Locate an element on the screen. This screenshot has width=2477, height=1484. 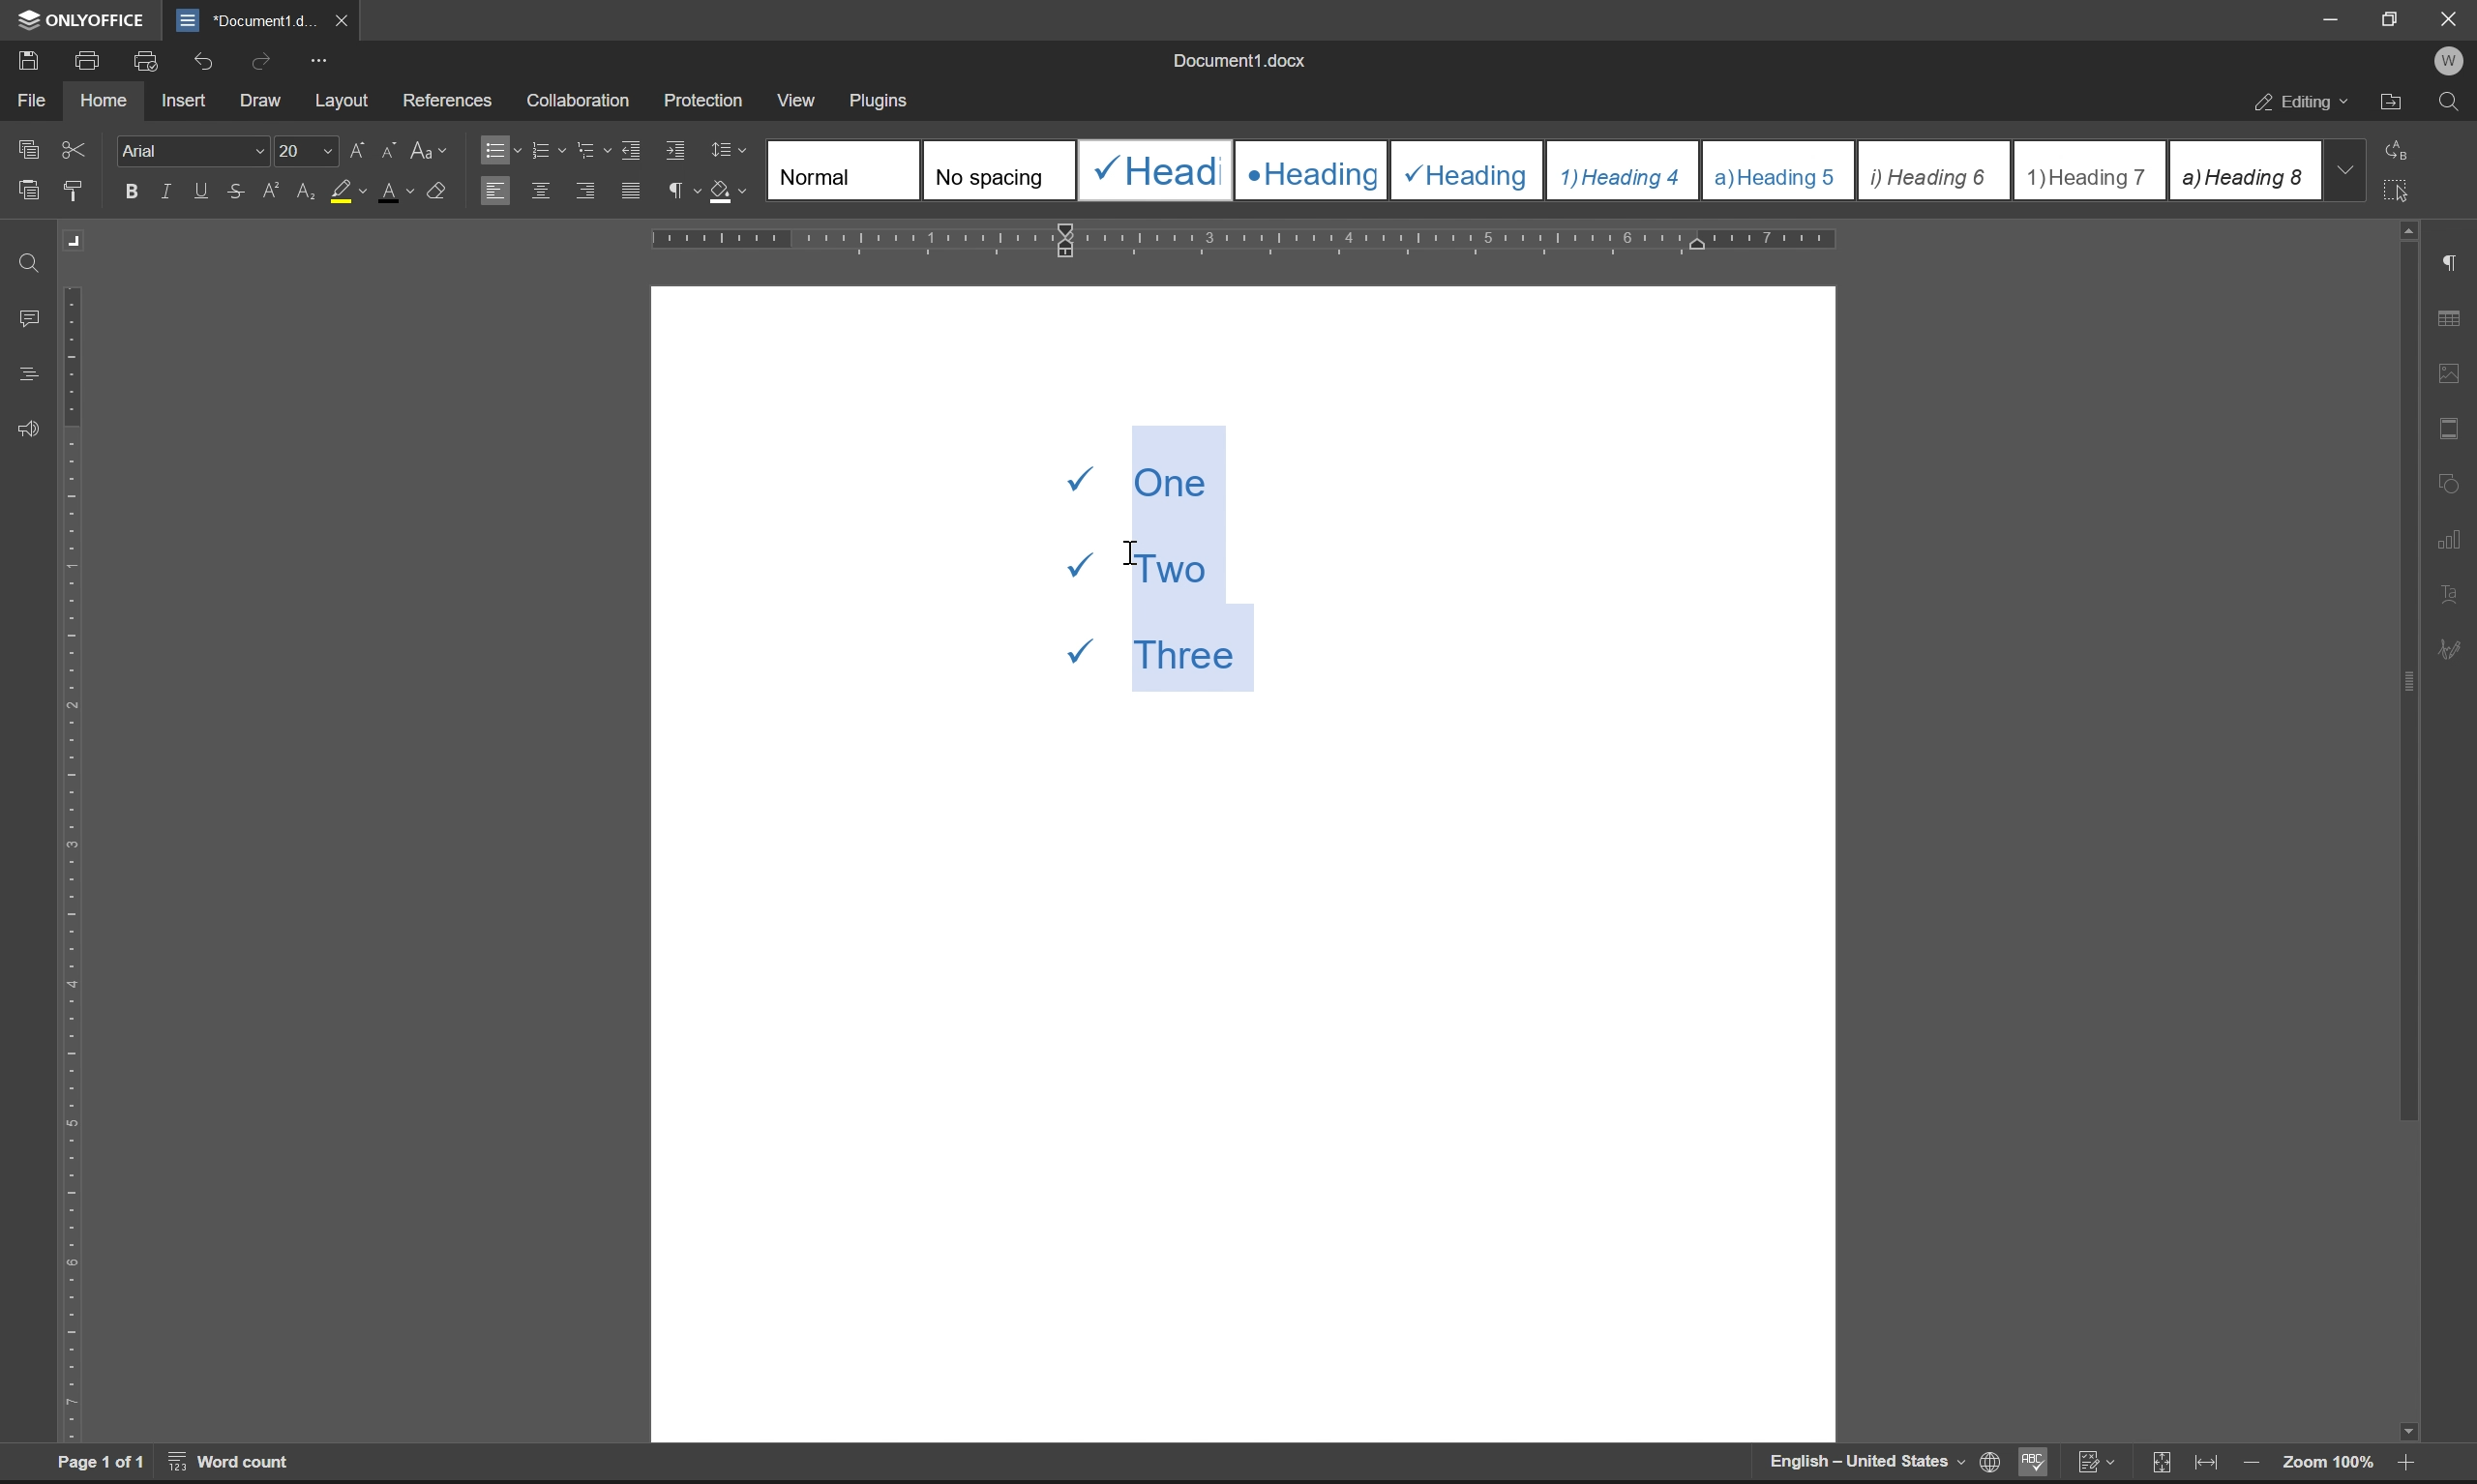
paragraph settings is located at coordinates (2449, 263).